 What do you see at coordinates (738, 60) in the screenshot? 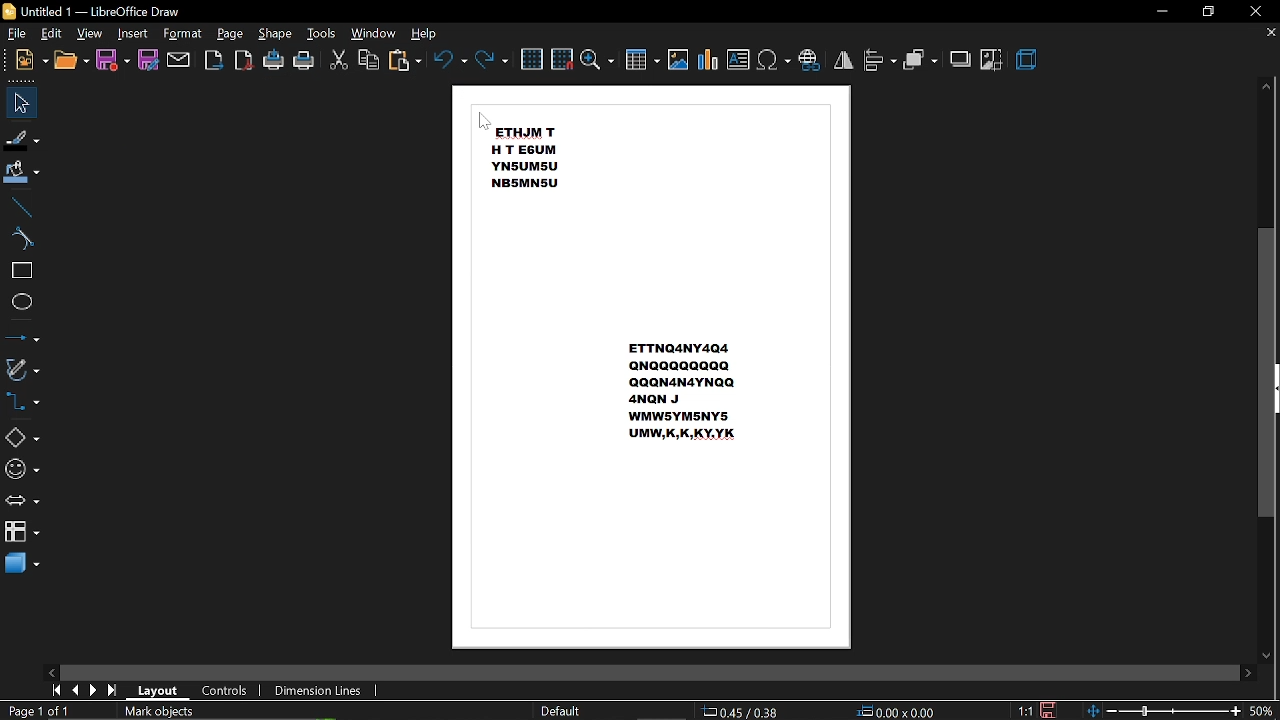
I see `insert text` at bounding box center [738, 60].